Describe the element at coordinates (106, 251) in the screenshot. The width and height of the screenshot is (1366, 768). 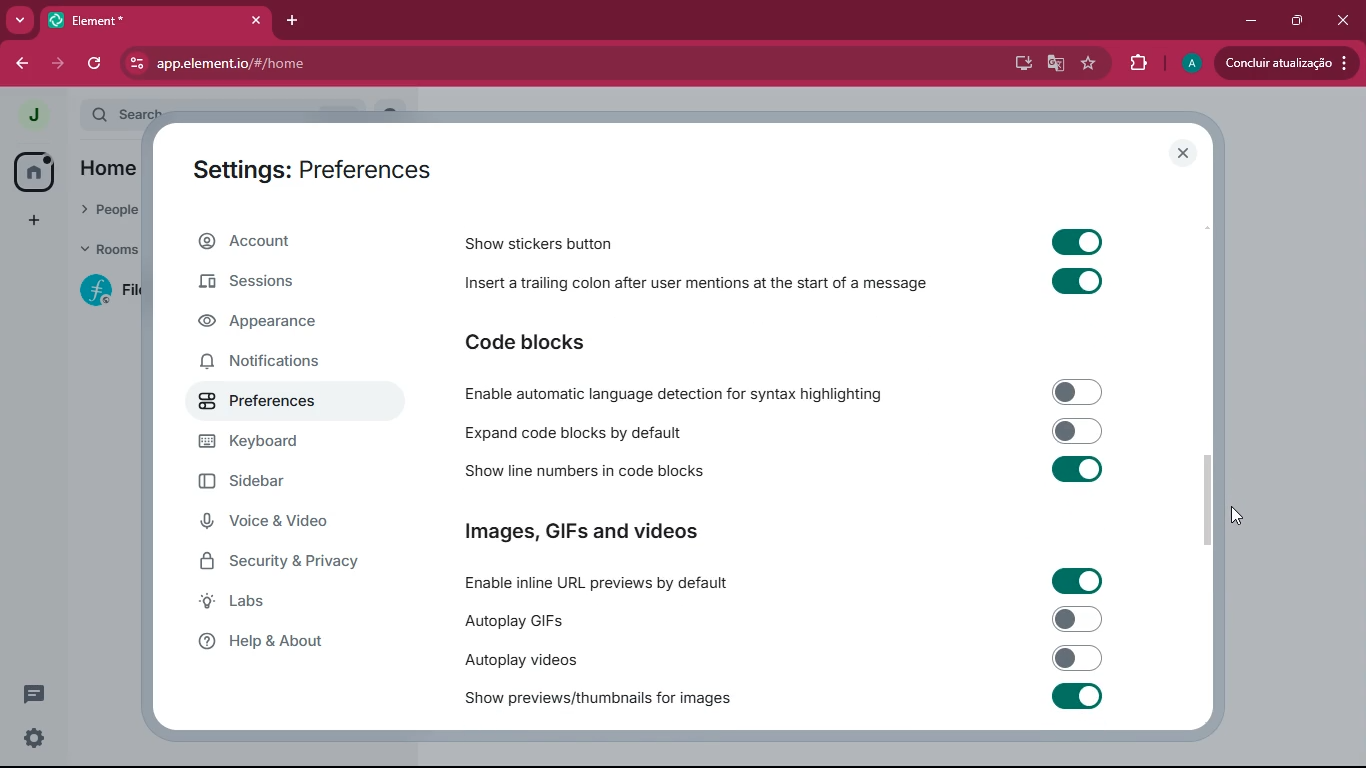
I see `rooms` at that location.